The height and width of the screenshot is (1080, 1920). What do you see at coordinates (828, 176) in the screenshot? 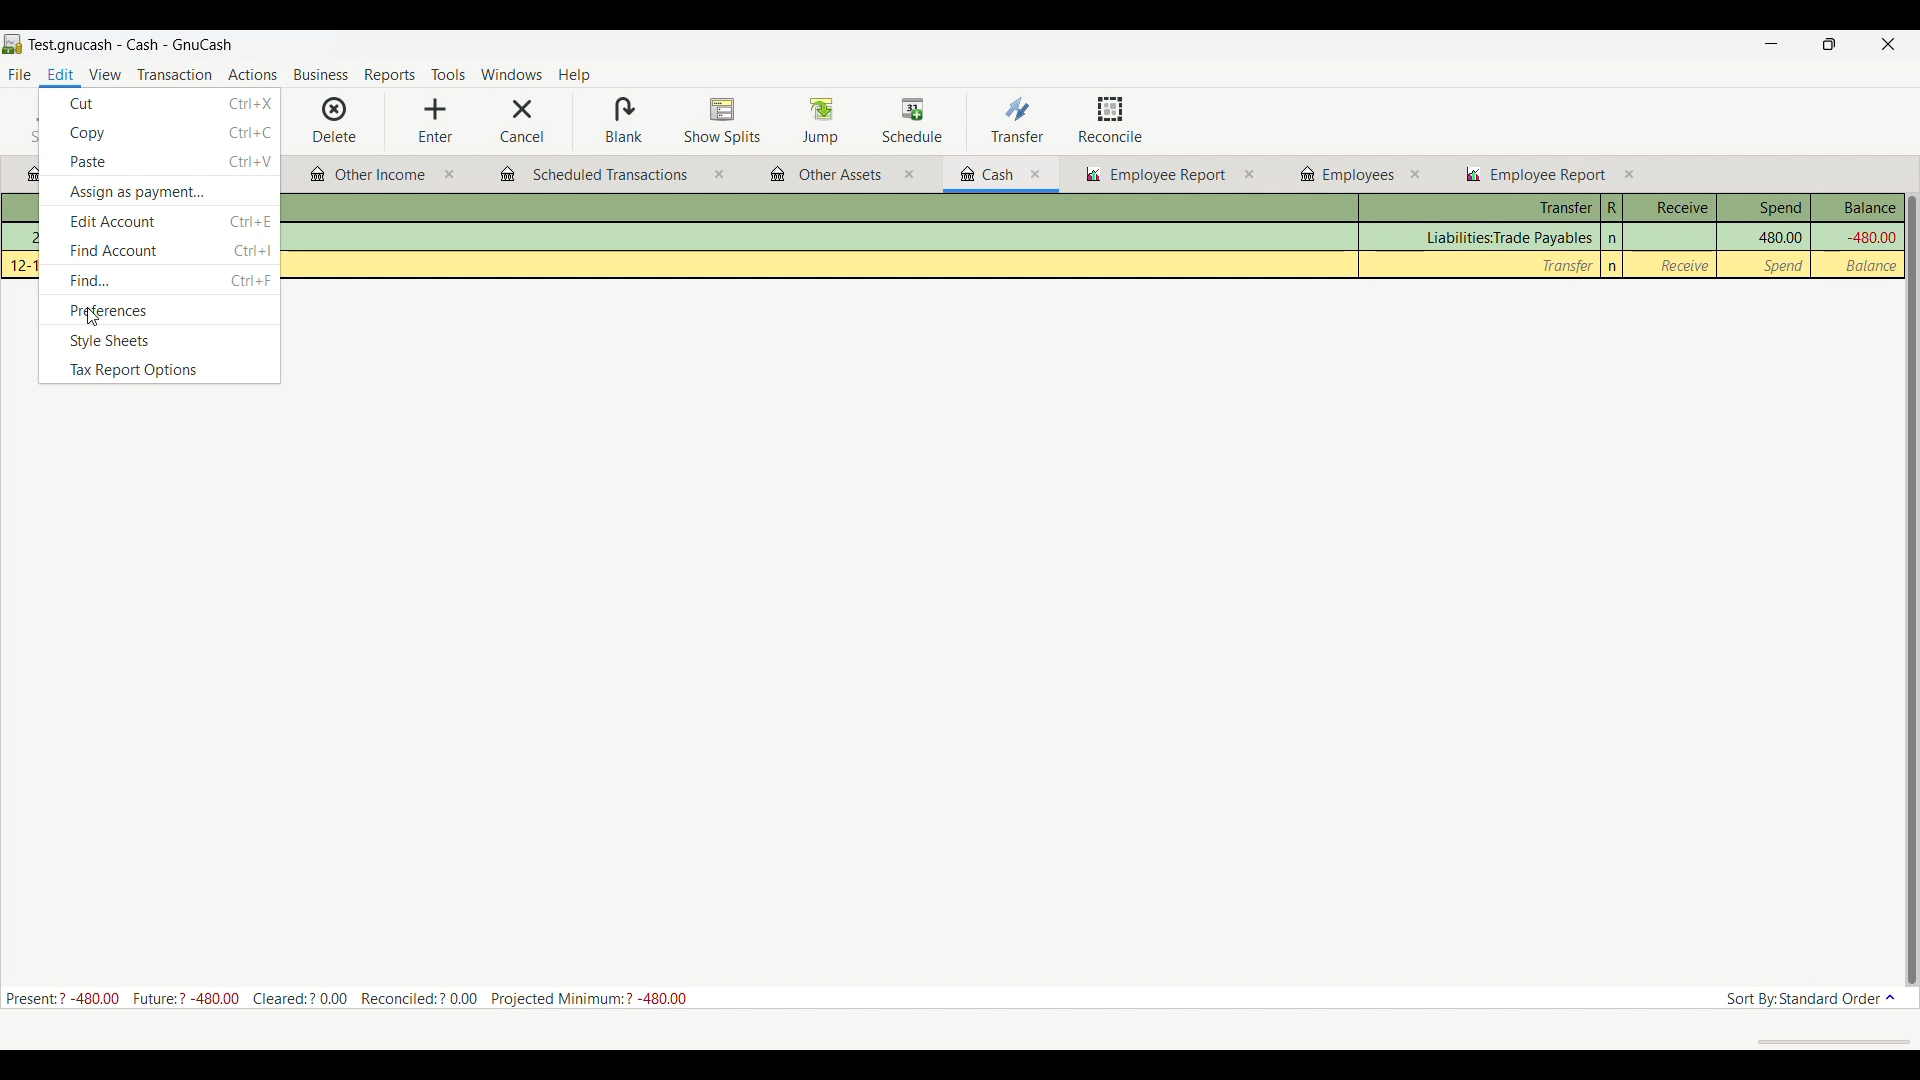
I see `Other budgets and reports` at bounding box center [828, 176].